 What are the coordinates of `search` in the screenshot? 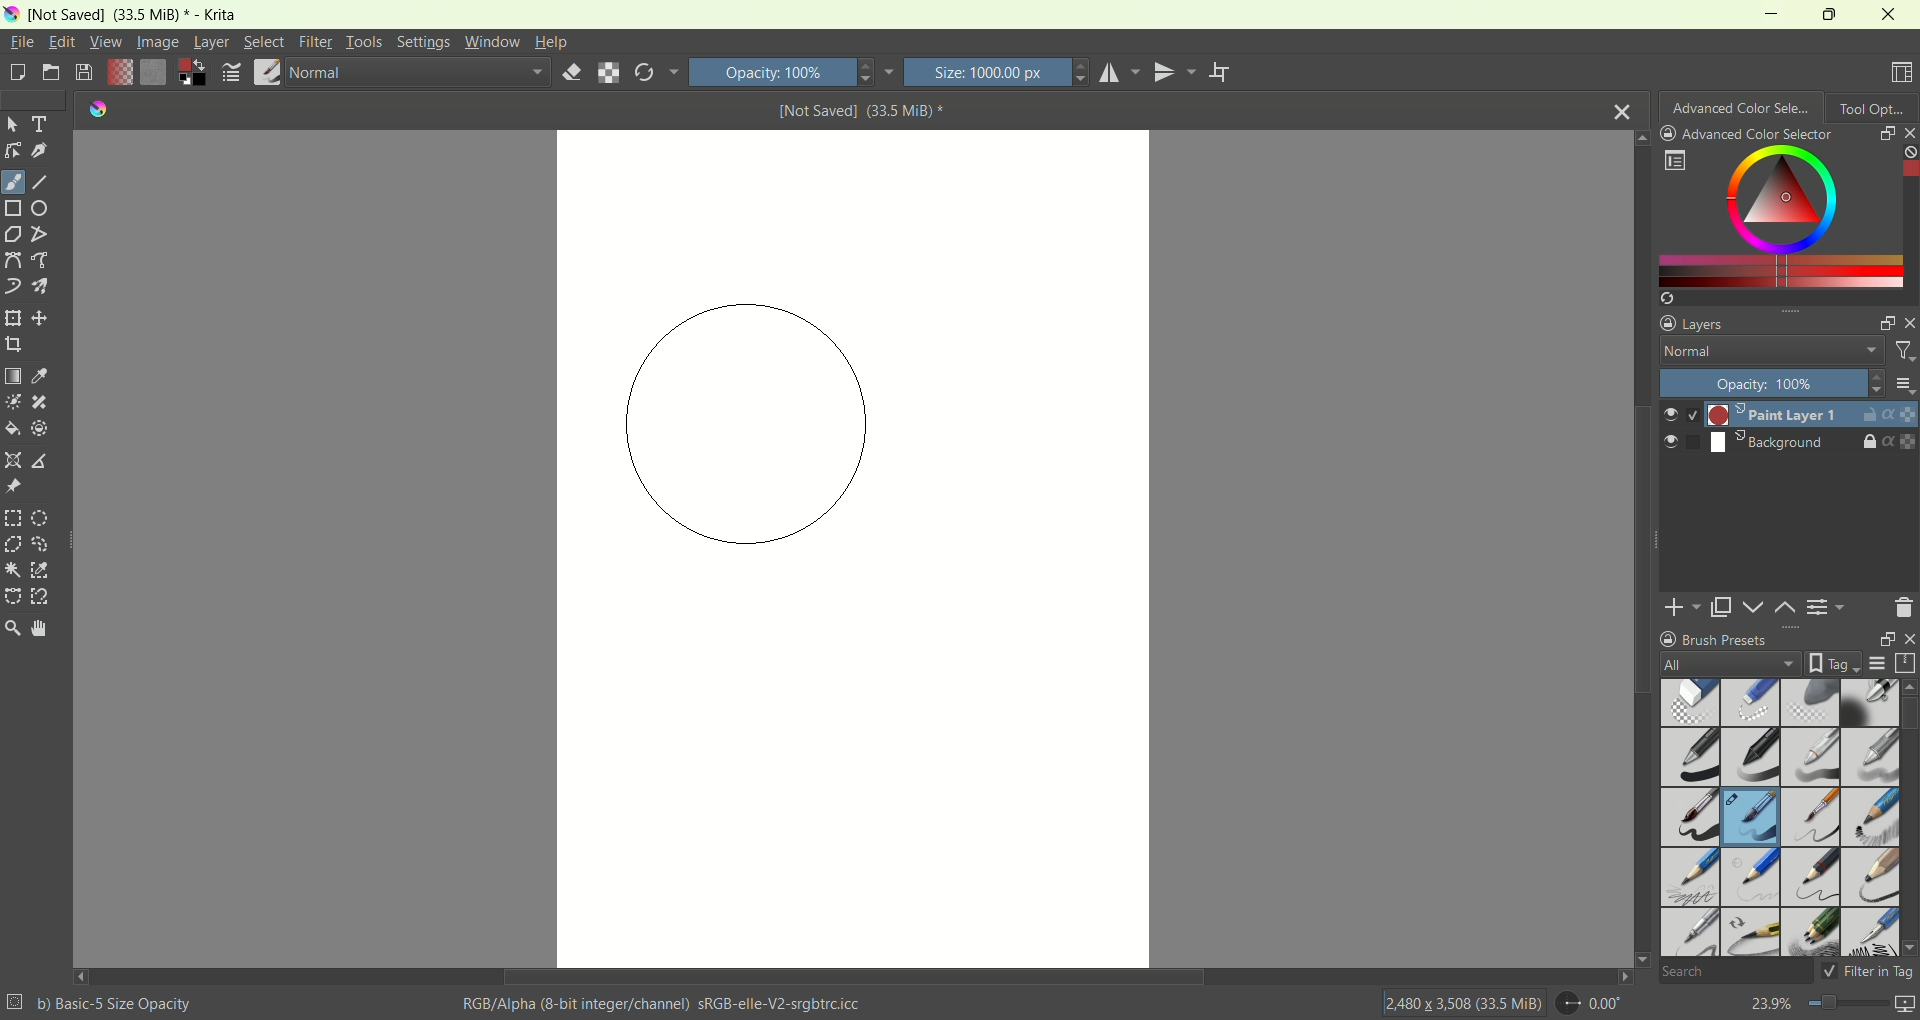 It's located at (1734, 973).